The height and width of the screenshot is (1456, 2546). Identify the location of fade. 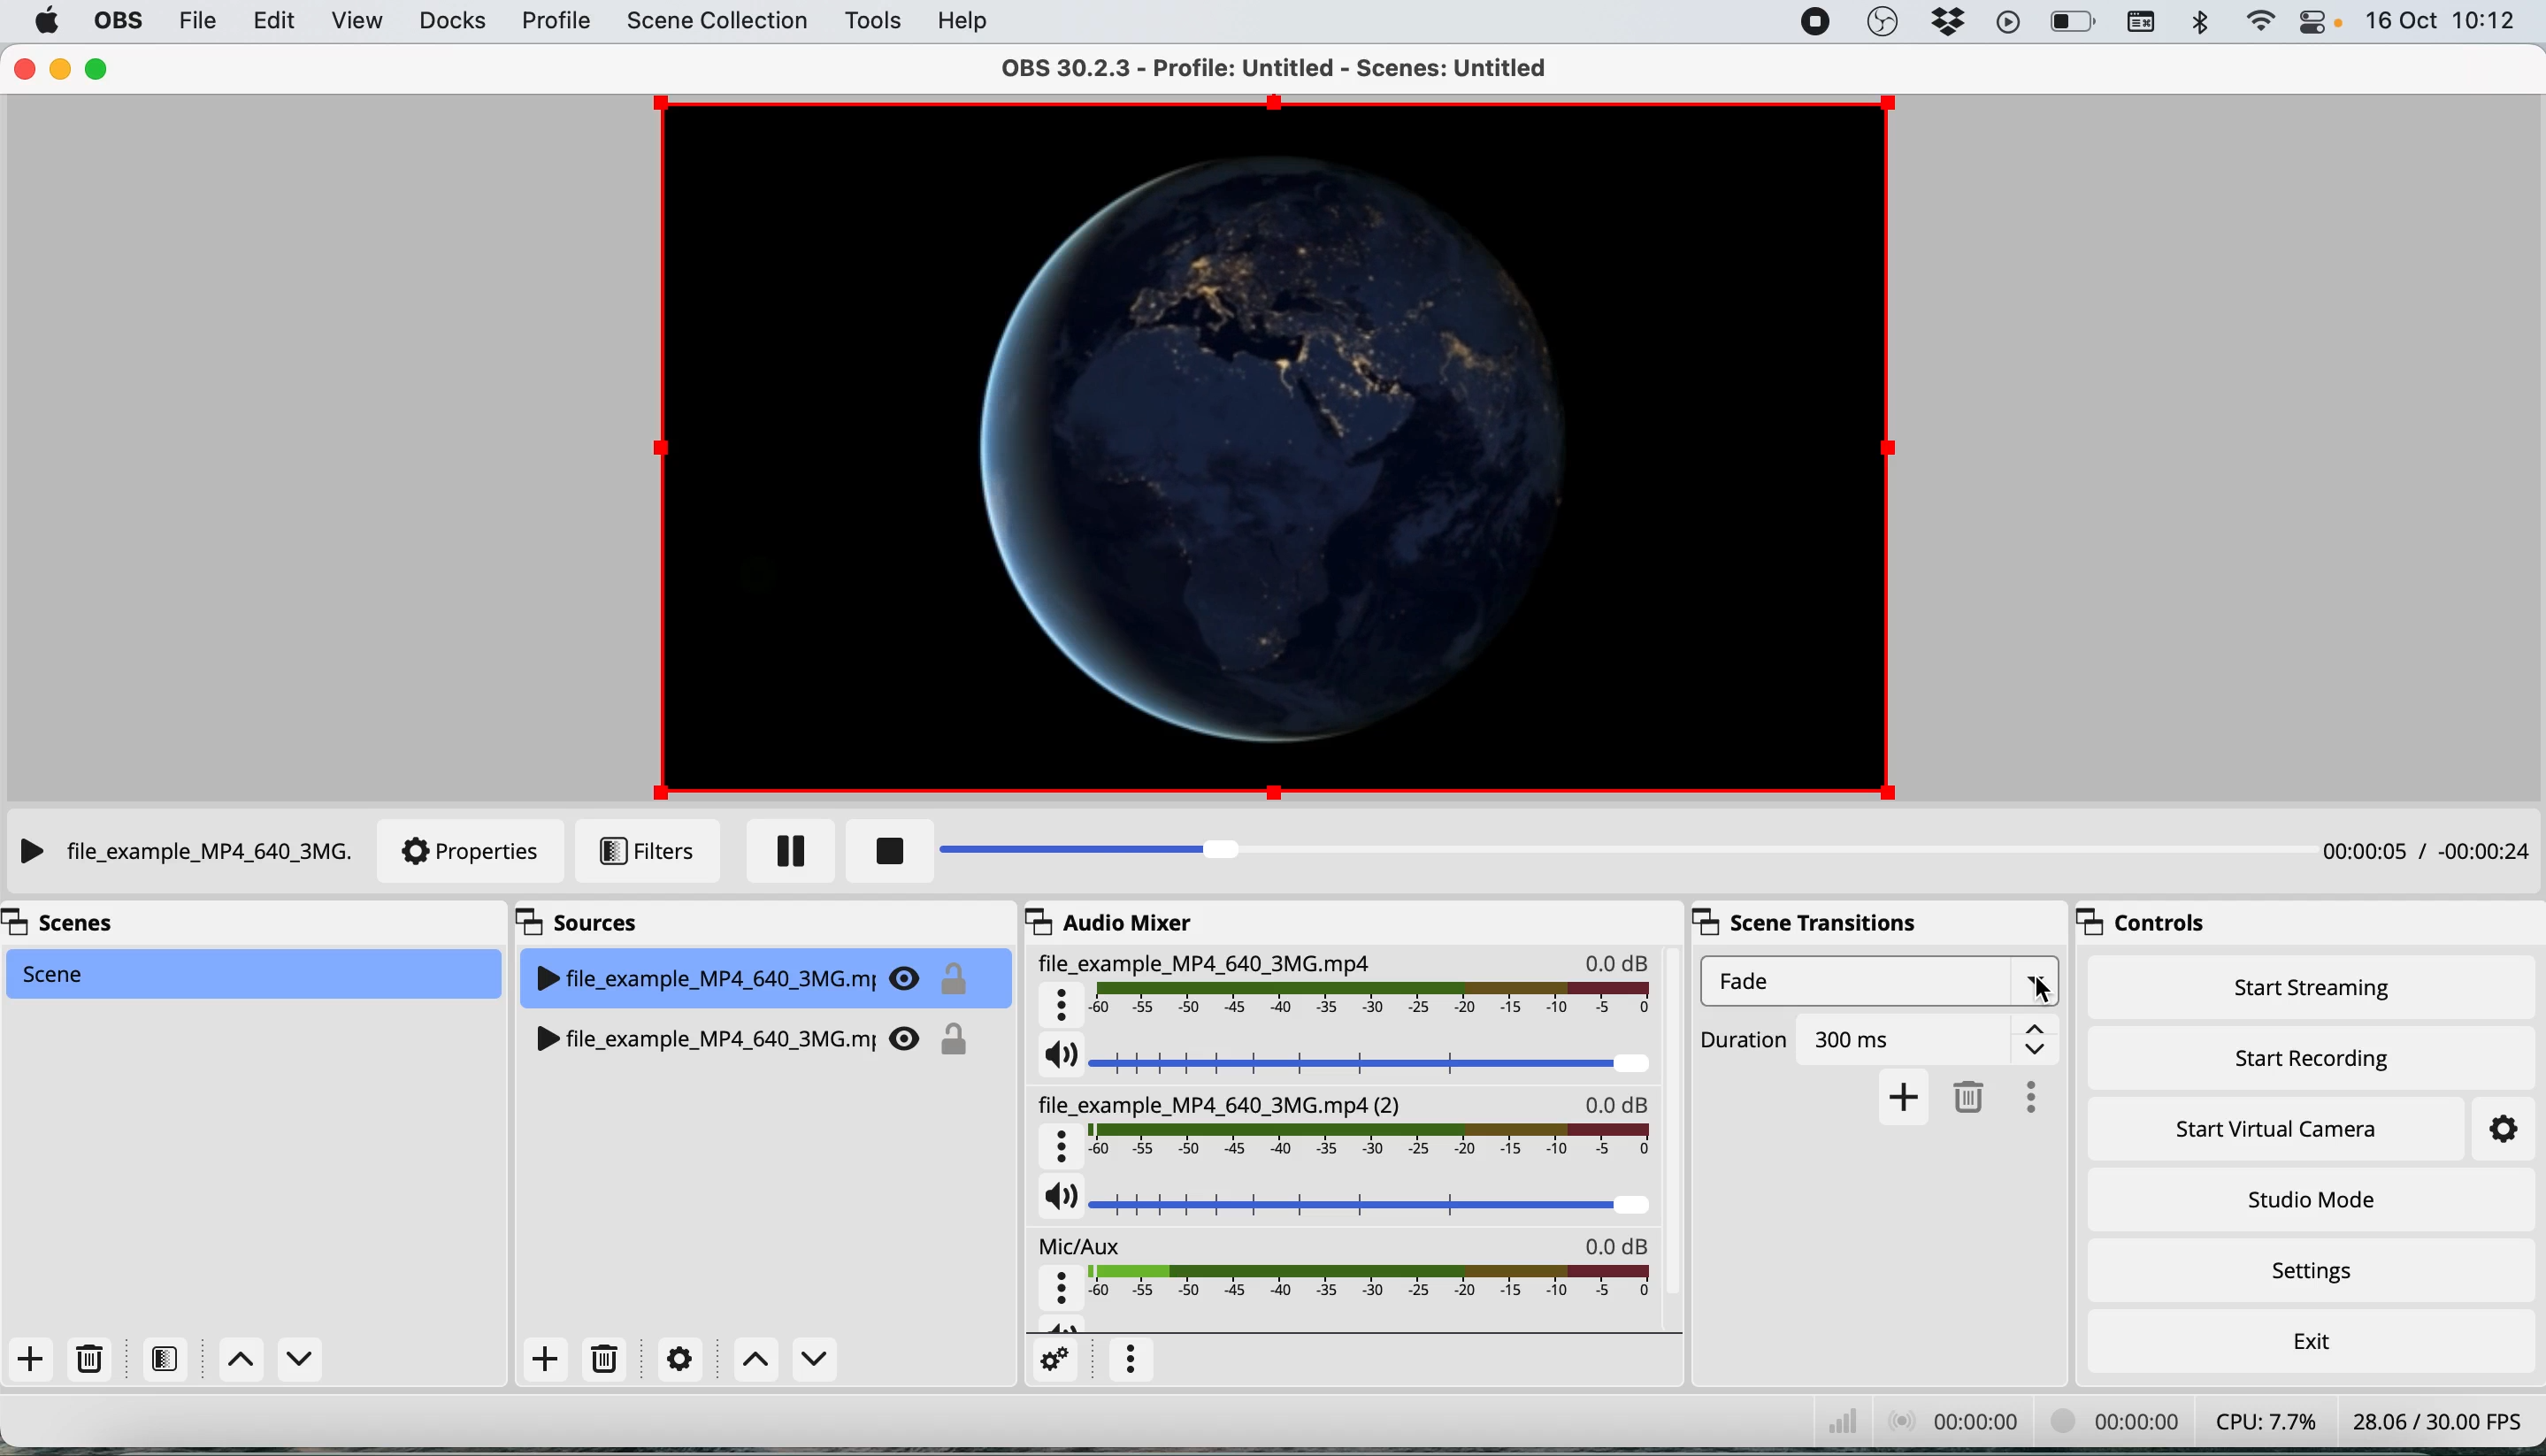
(1837, 977).